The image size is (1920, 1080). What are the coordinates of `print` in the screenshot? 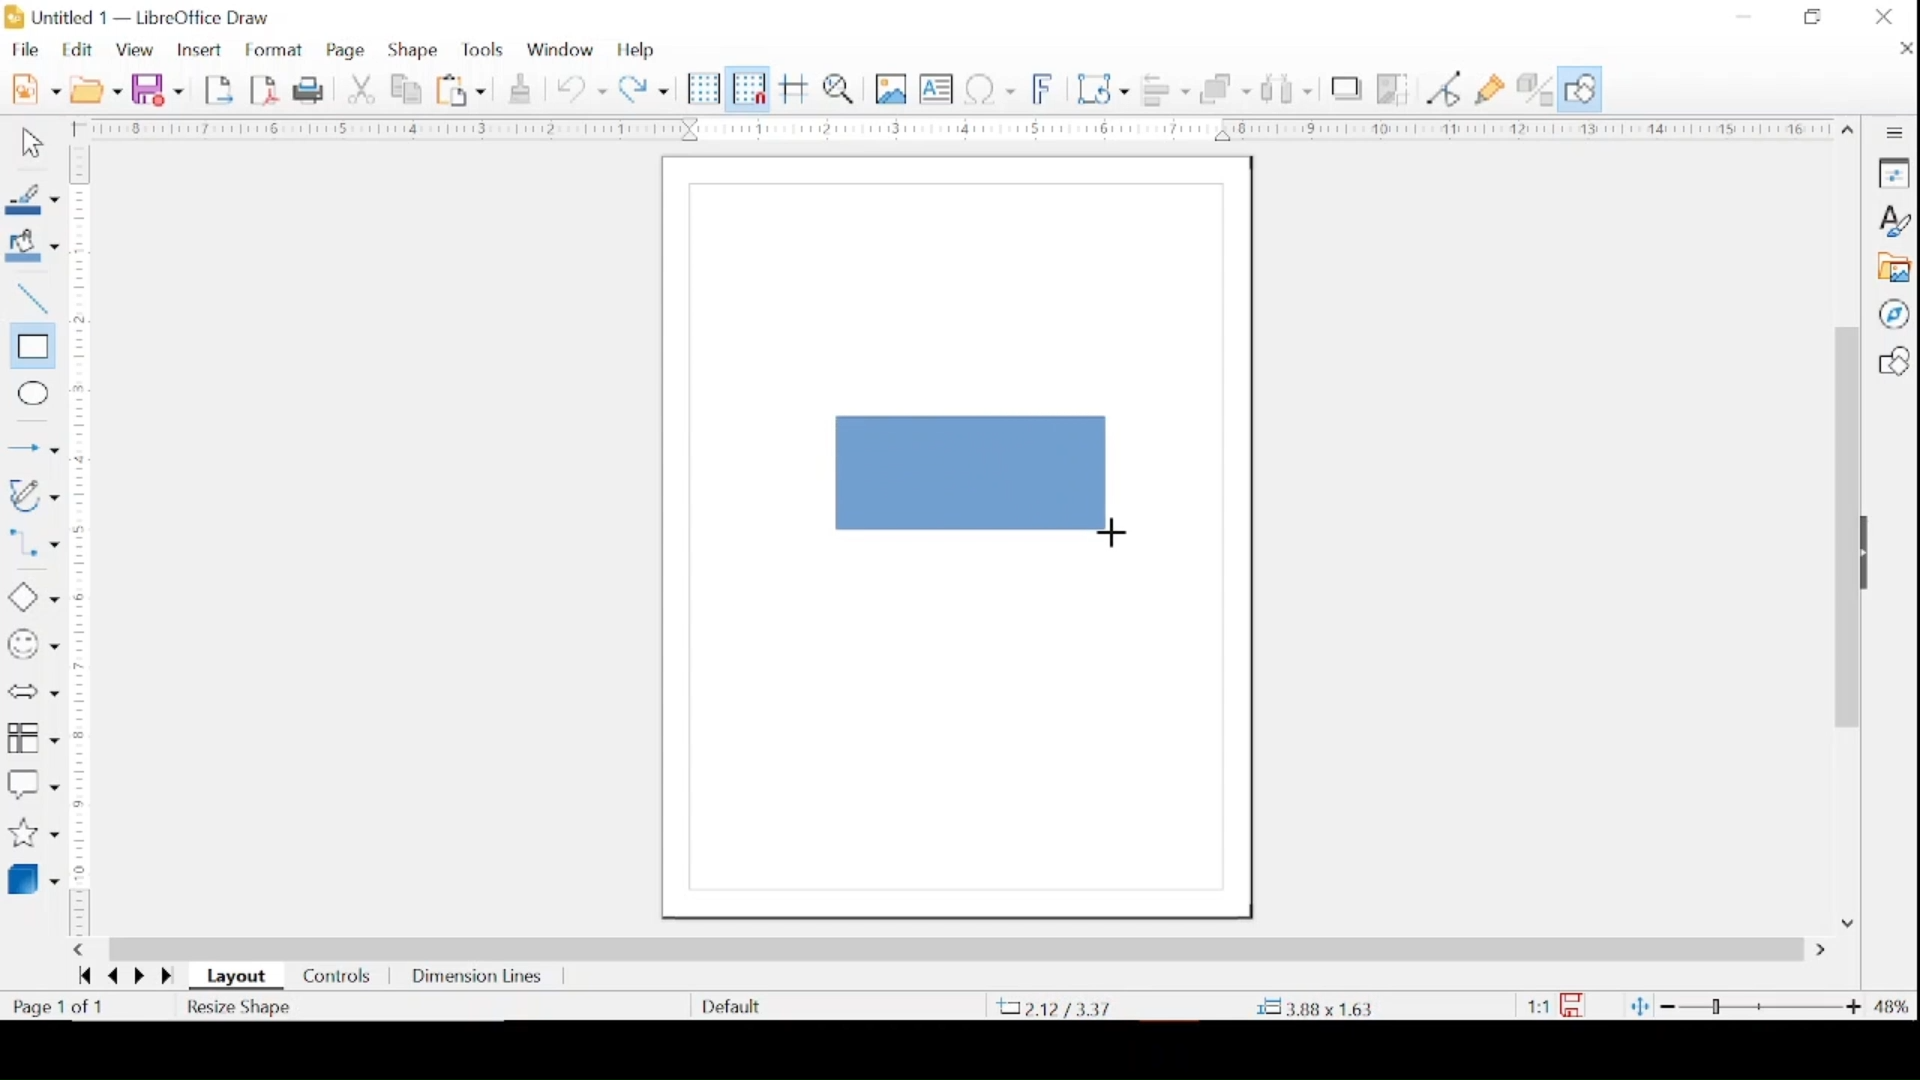 It's located at (312, 89).